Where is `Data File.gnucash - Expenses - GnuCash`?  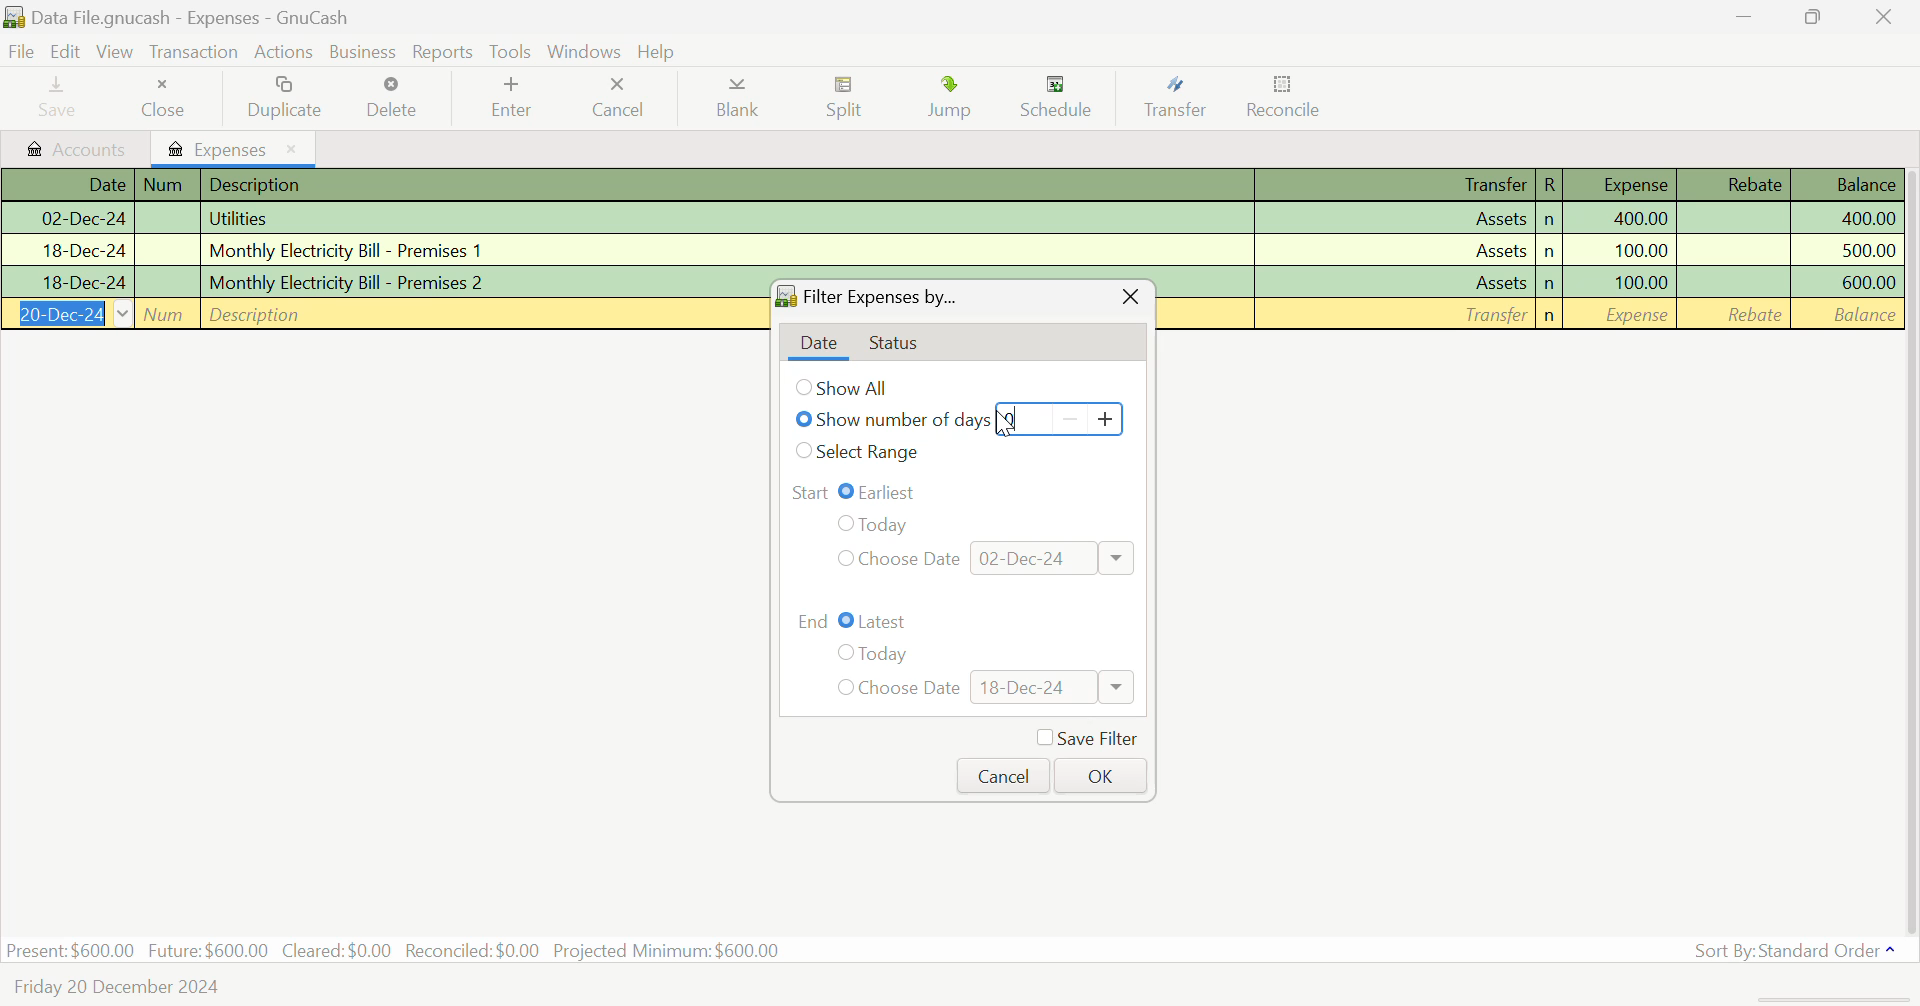
Data File.gnucash - Expenses - GnuCash is located at coordinates (179, 16).